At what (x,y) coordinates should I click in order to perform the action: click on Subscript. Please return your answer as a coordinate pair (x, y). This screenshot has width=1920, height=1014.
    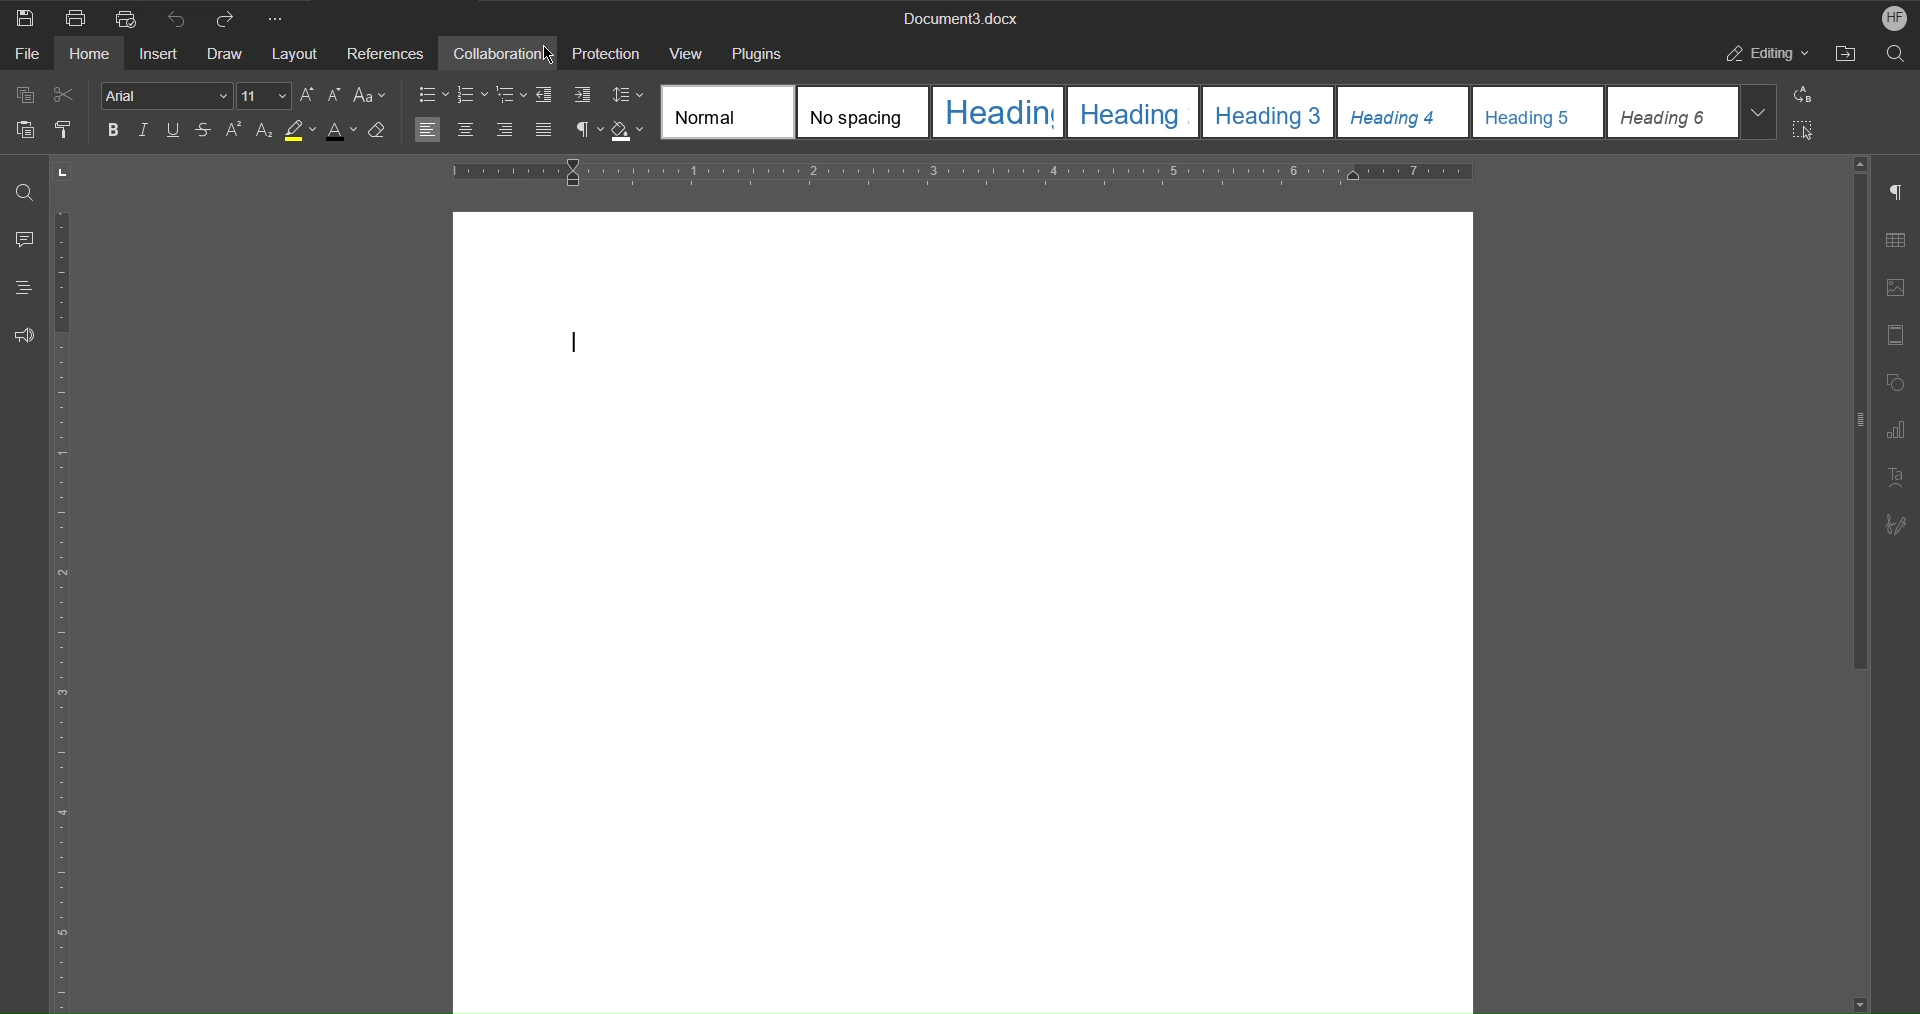
    Looking at the image, I should click on (267, 129).